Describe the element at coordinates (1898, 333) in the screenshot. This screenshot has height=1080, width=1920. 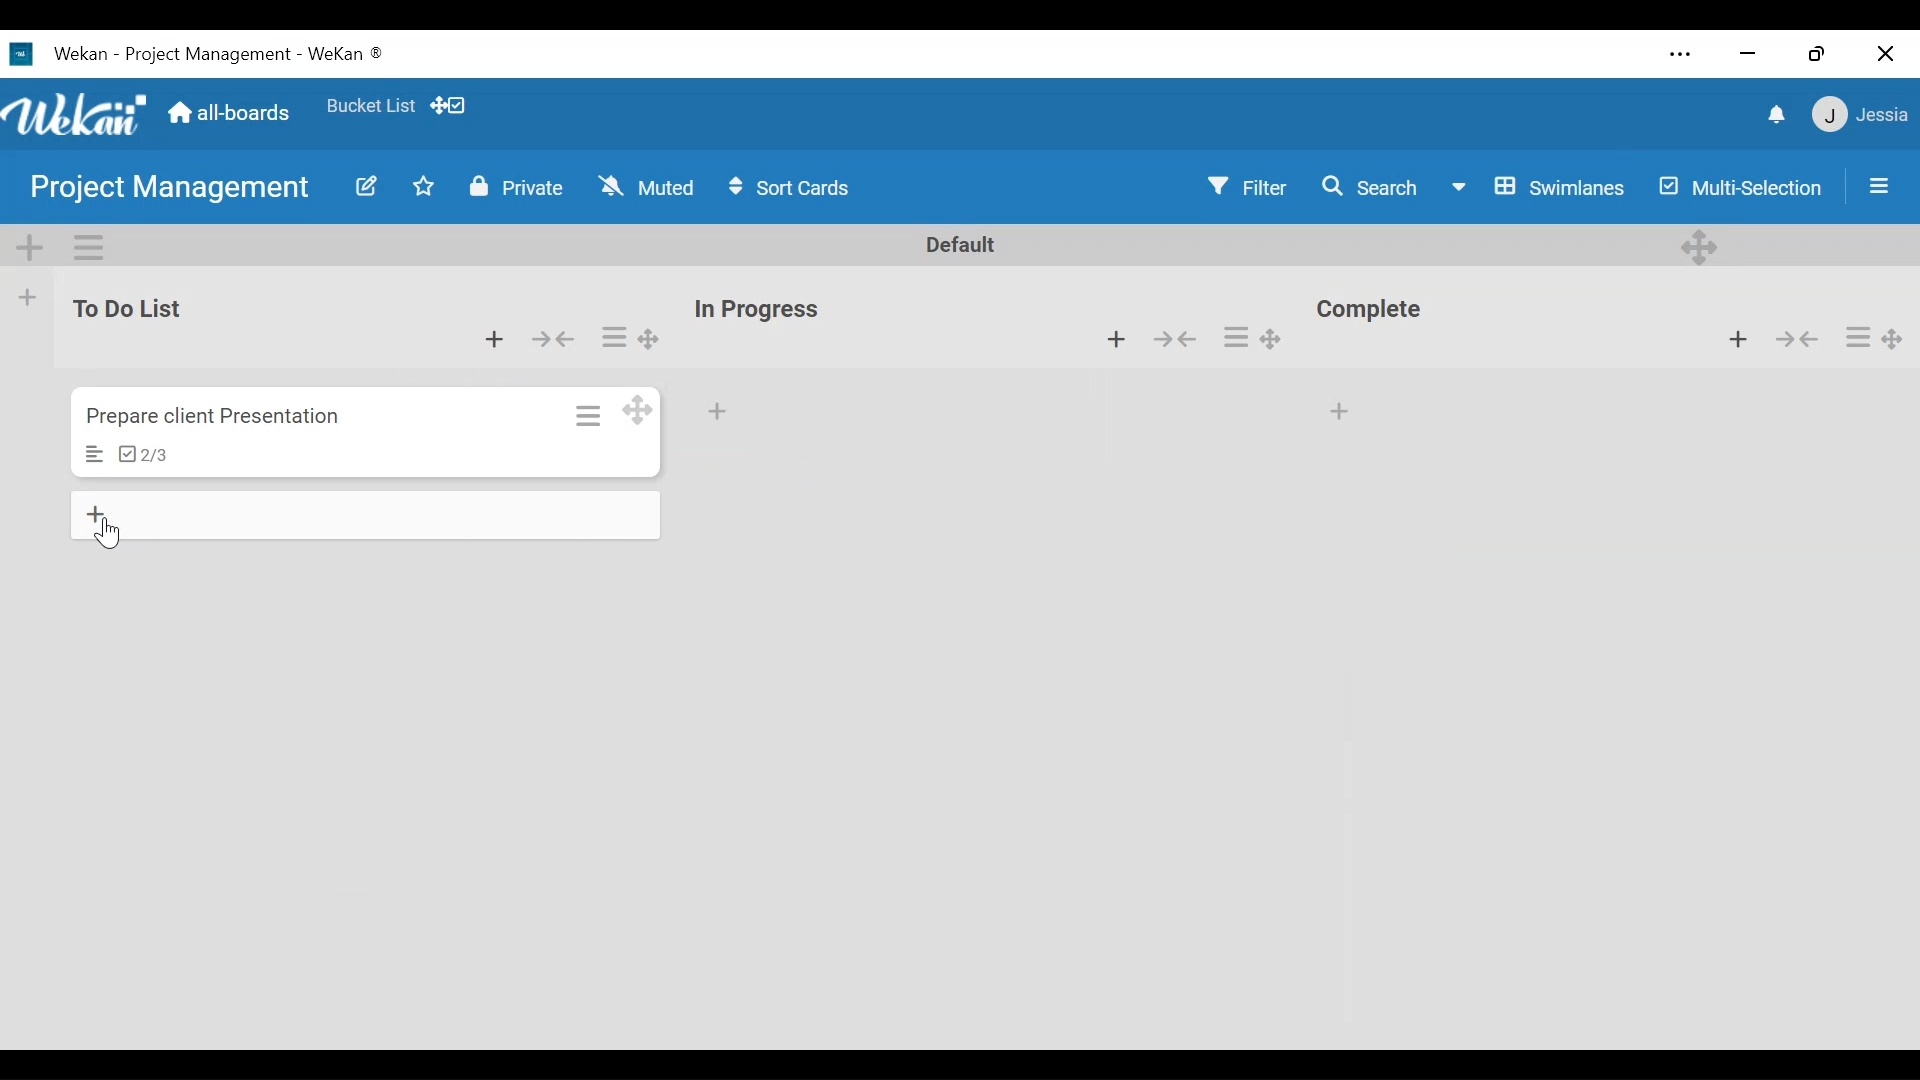
I see `Desktop drag handles` at that location.